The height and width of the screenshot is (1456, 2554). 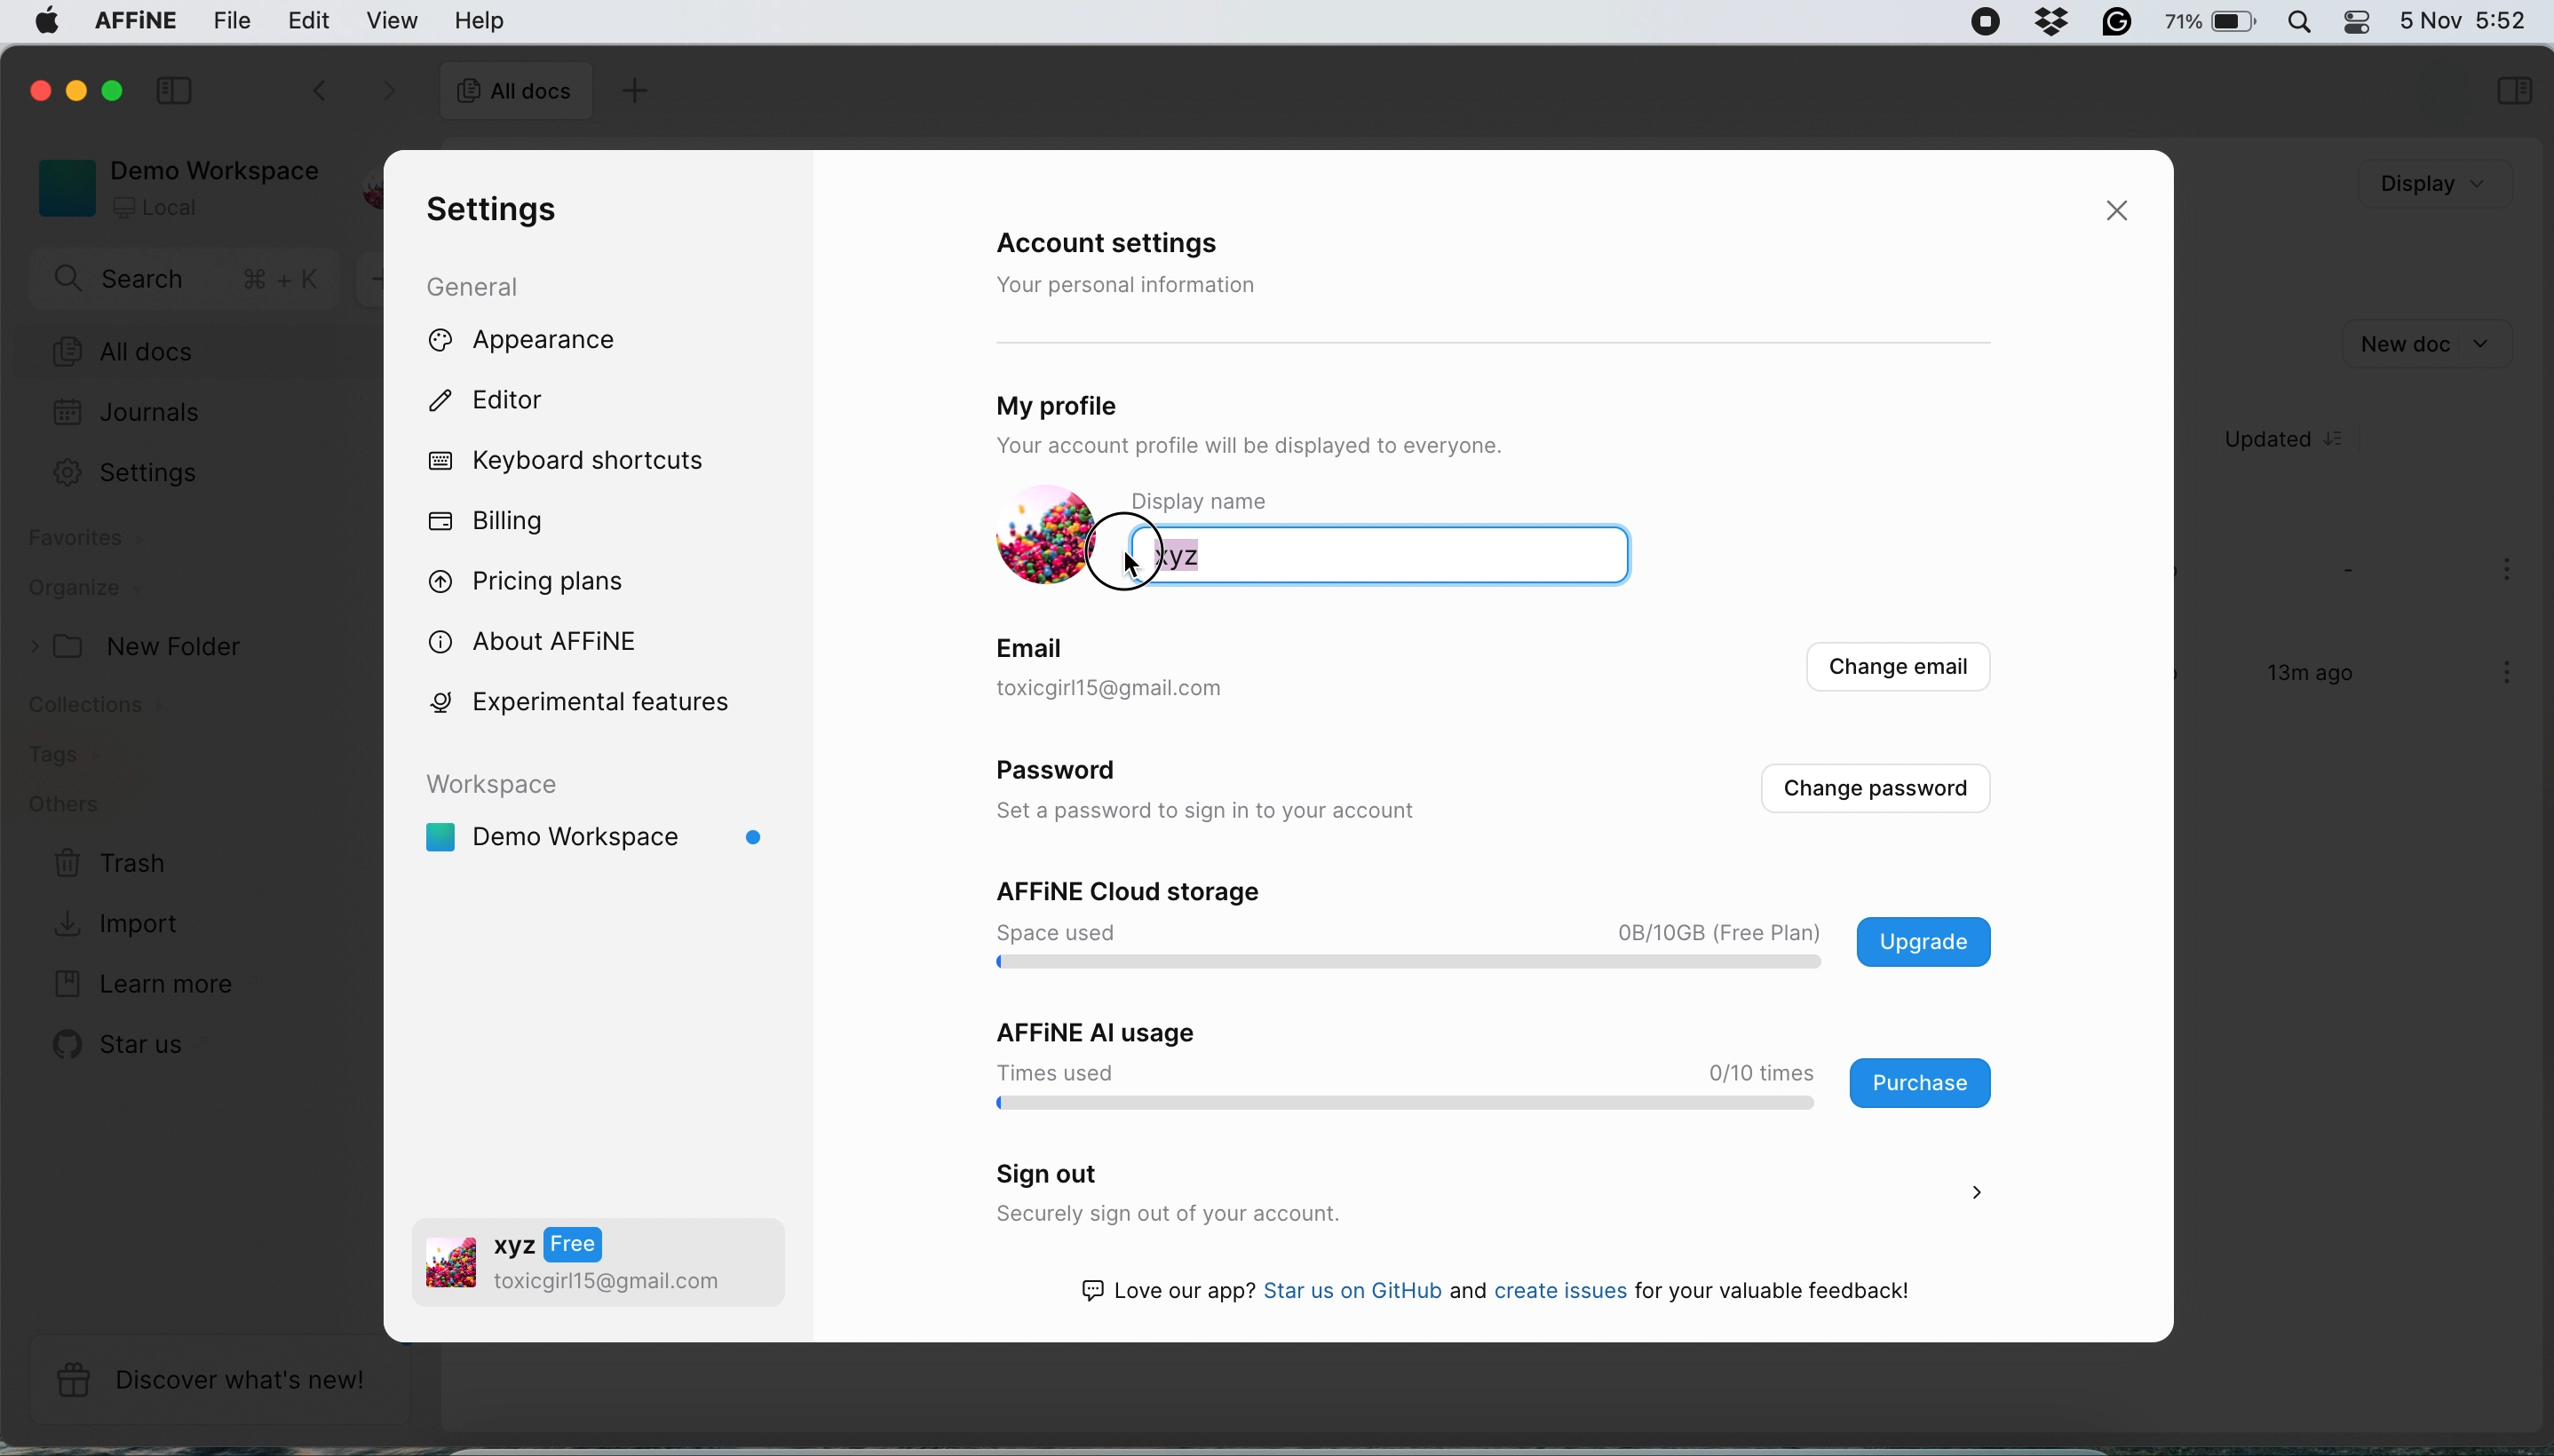 What do you see at coordinates (131, 24) in the screenshot?
I see `affine` at bounding box center [131, 24].